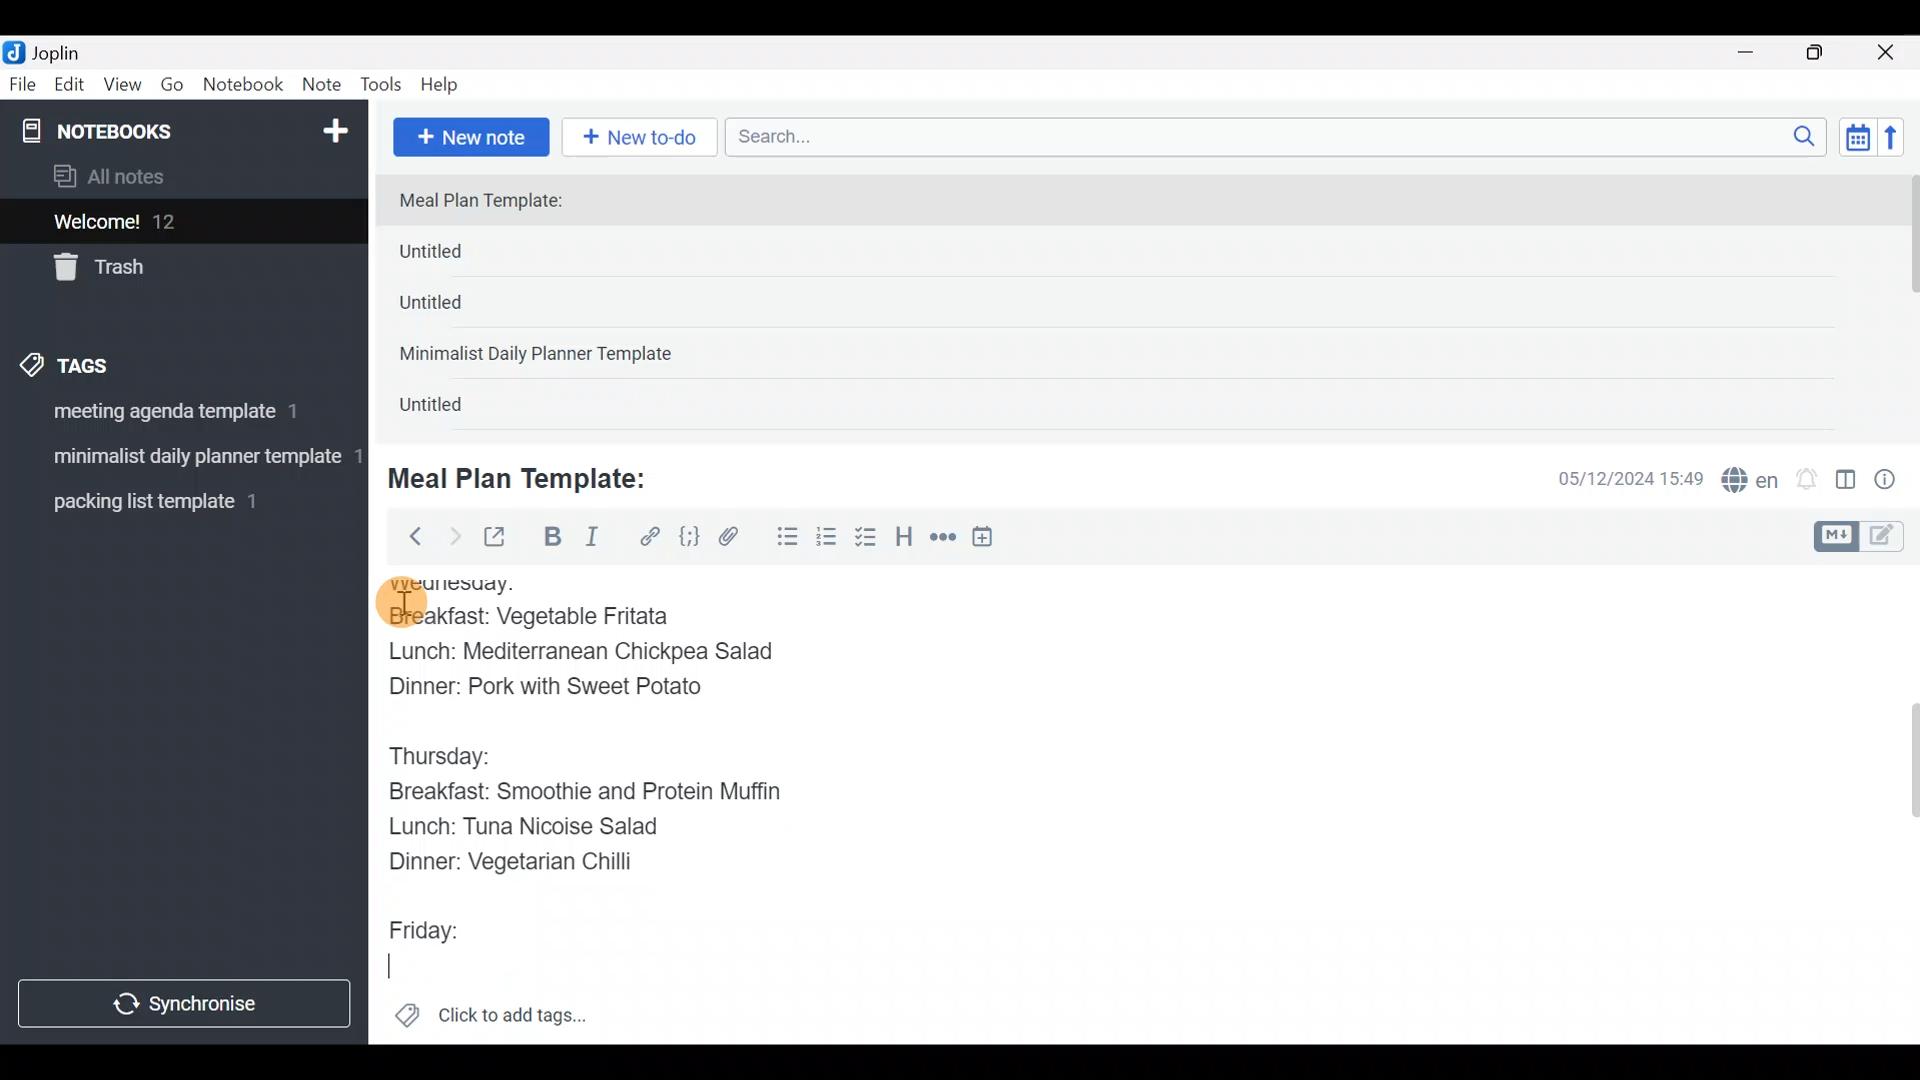 This screenshot has width=1920, height=1080. What do you see at coordinates (1857, 138) in the screenshot?
I see `Toggle sort order` at bounding box center [1857, 138].